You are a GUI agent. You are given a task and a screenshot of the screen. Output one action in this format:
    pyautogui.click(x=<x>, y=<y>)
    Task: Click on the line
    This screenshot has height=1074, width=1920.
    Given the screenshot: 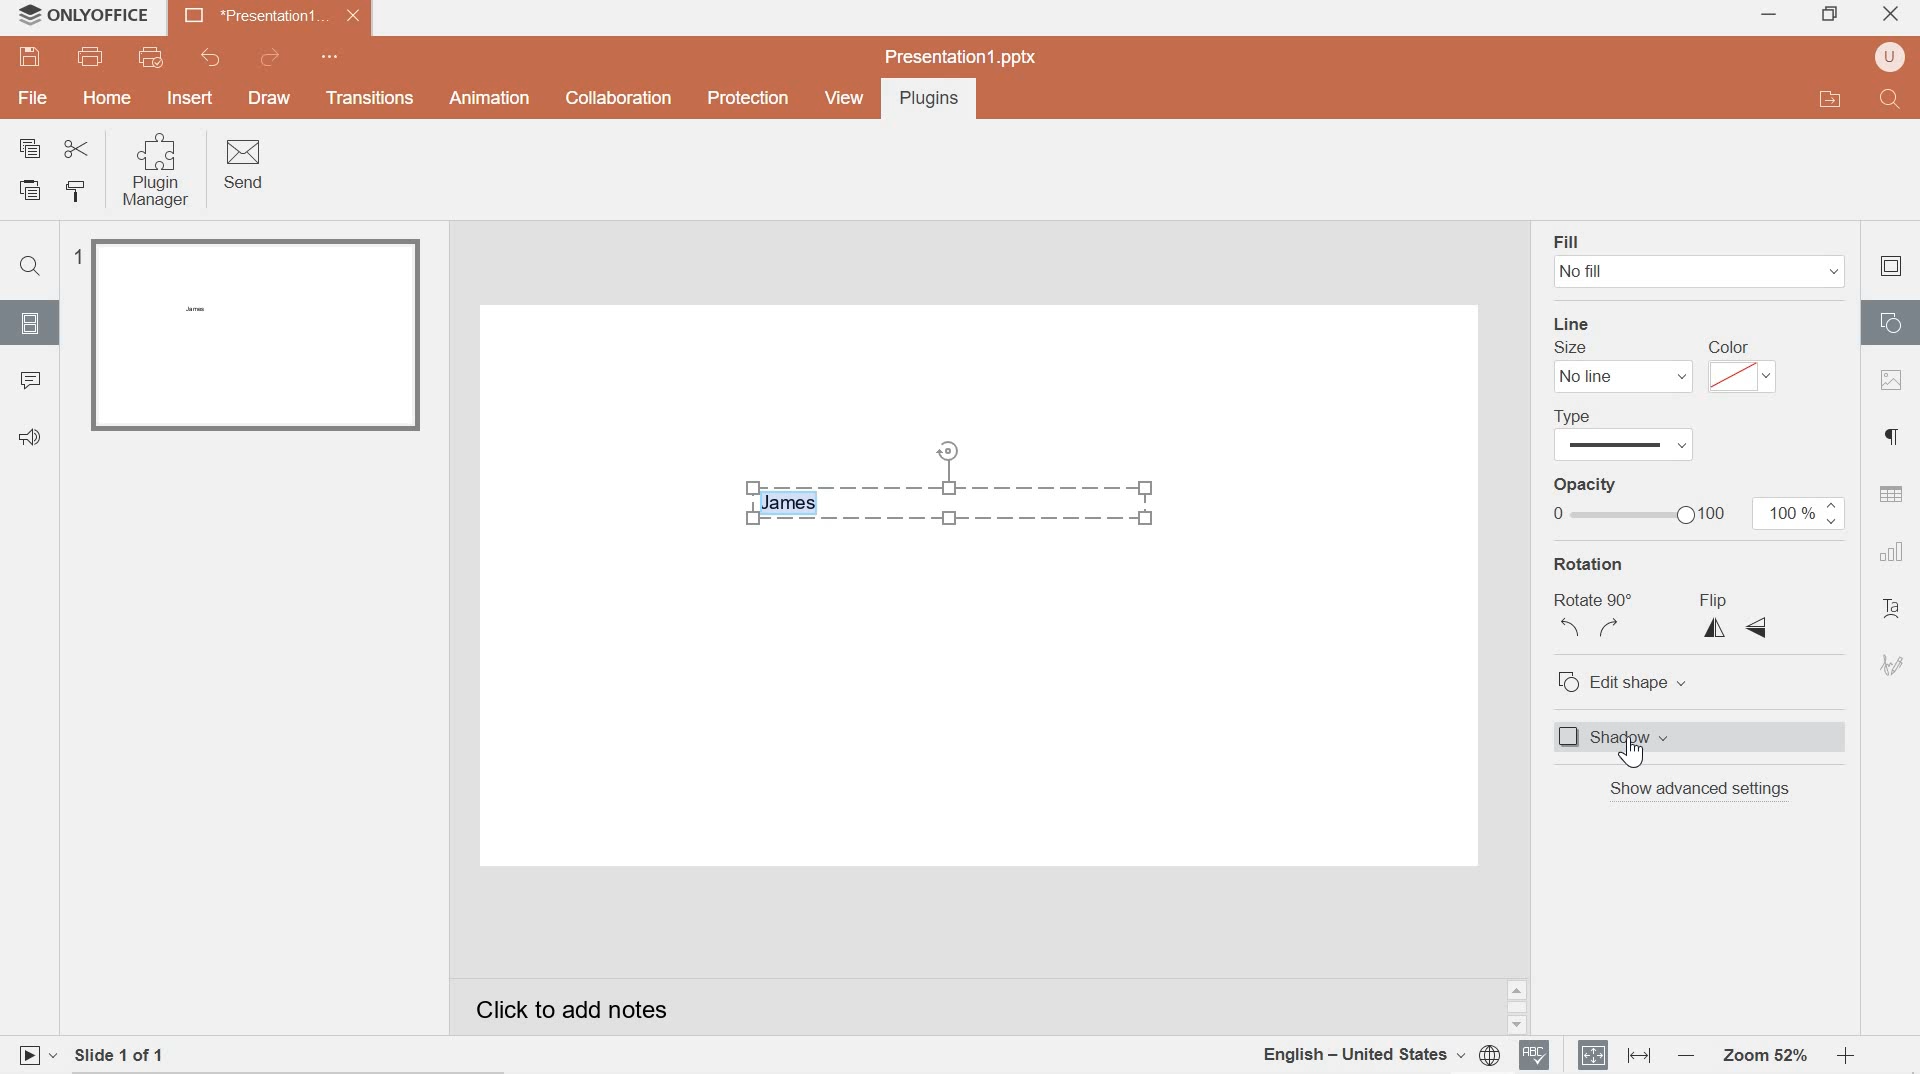 What is the action you would take?
    pyautogui.click(x=1575, y=325)
    